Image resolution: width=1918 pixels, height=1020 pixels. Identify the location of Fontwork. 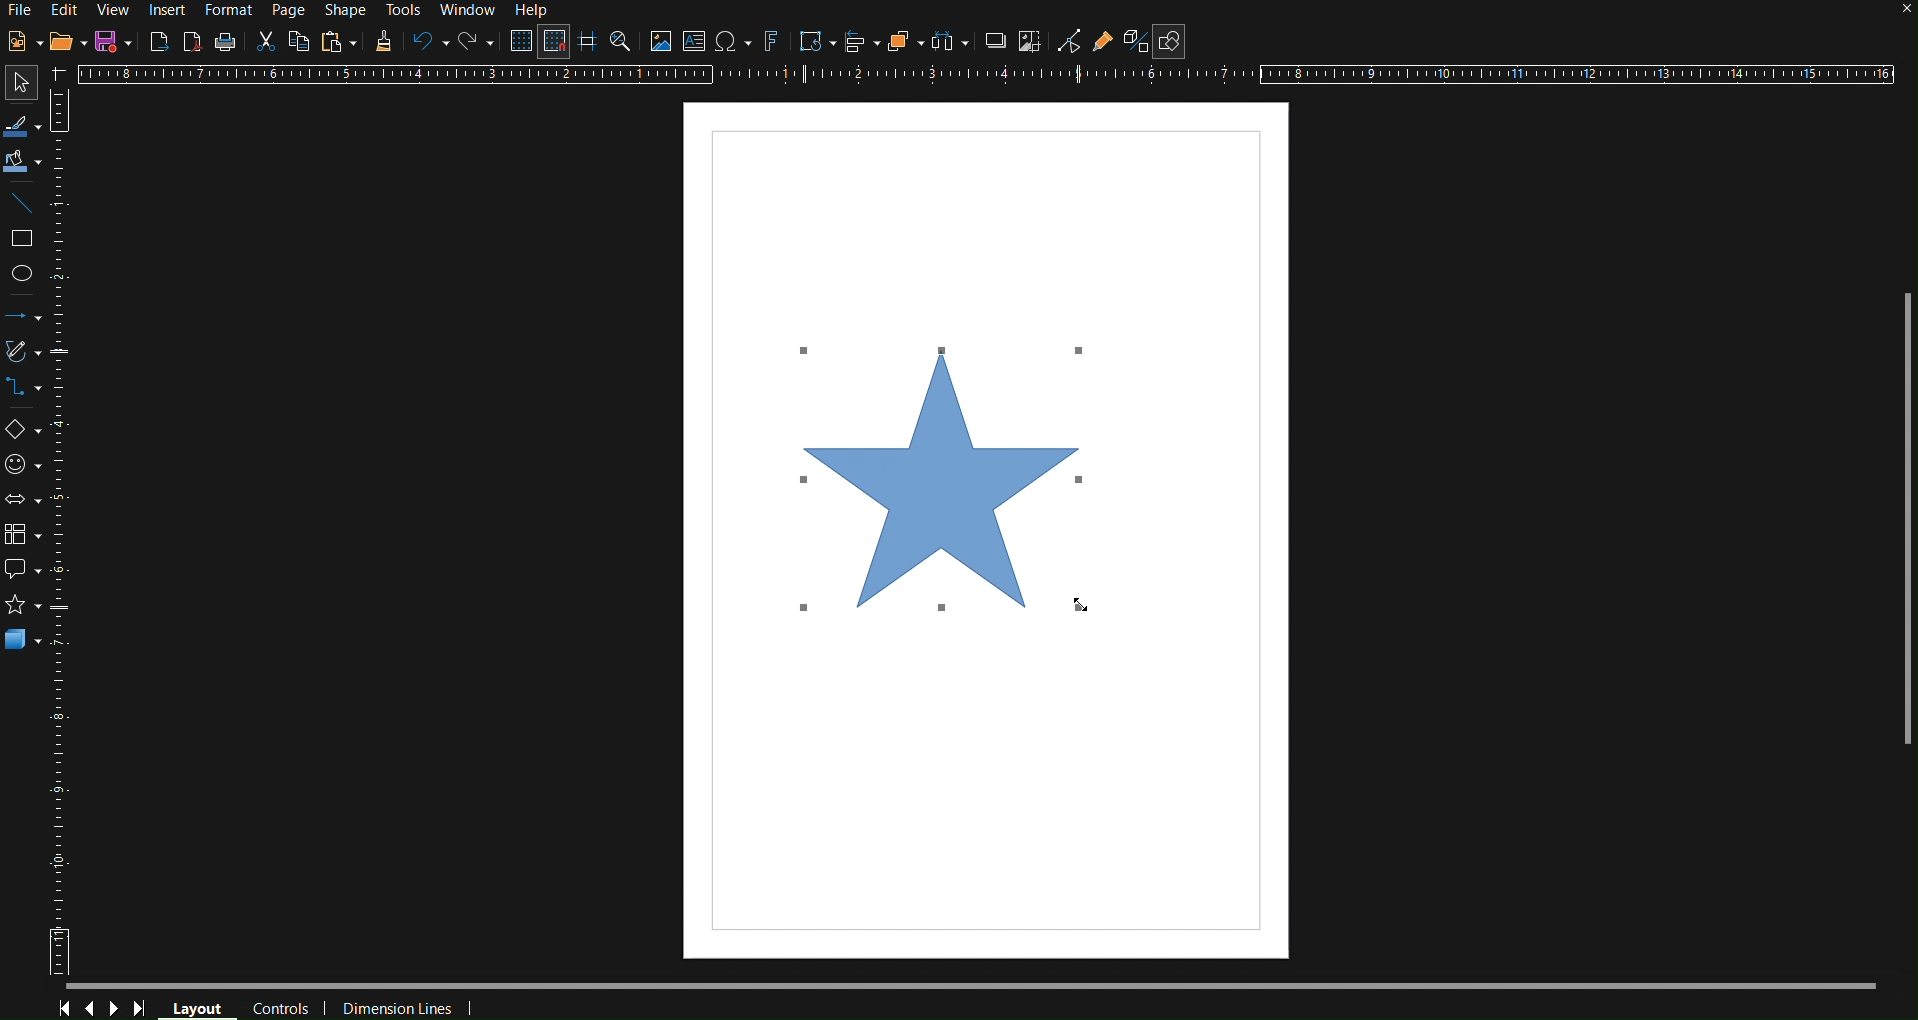
(772, 43).